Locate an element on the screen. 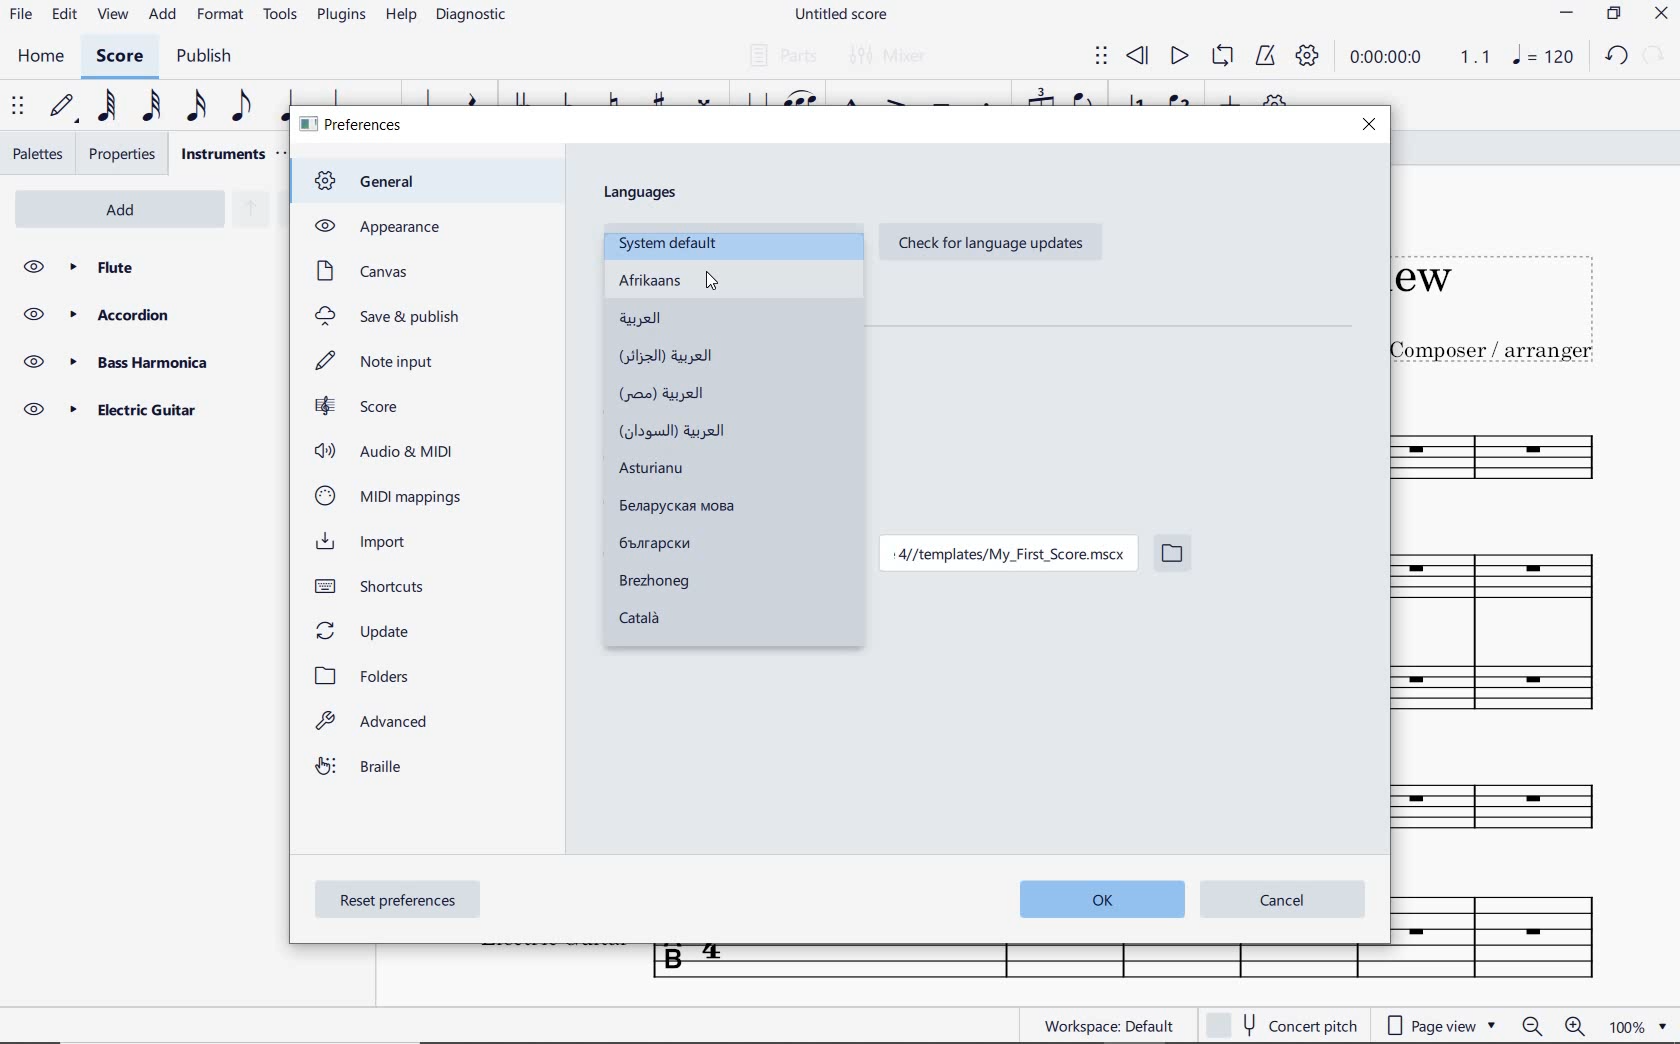 This screenshot has width=1680, height=1044. instruments is located at coordinates (222, 153).